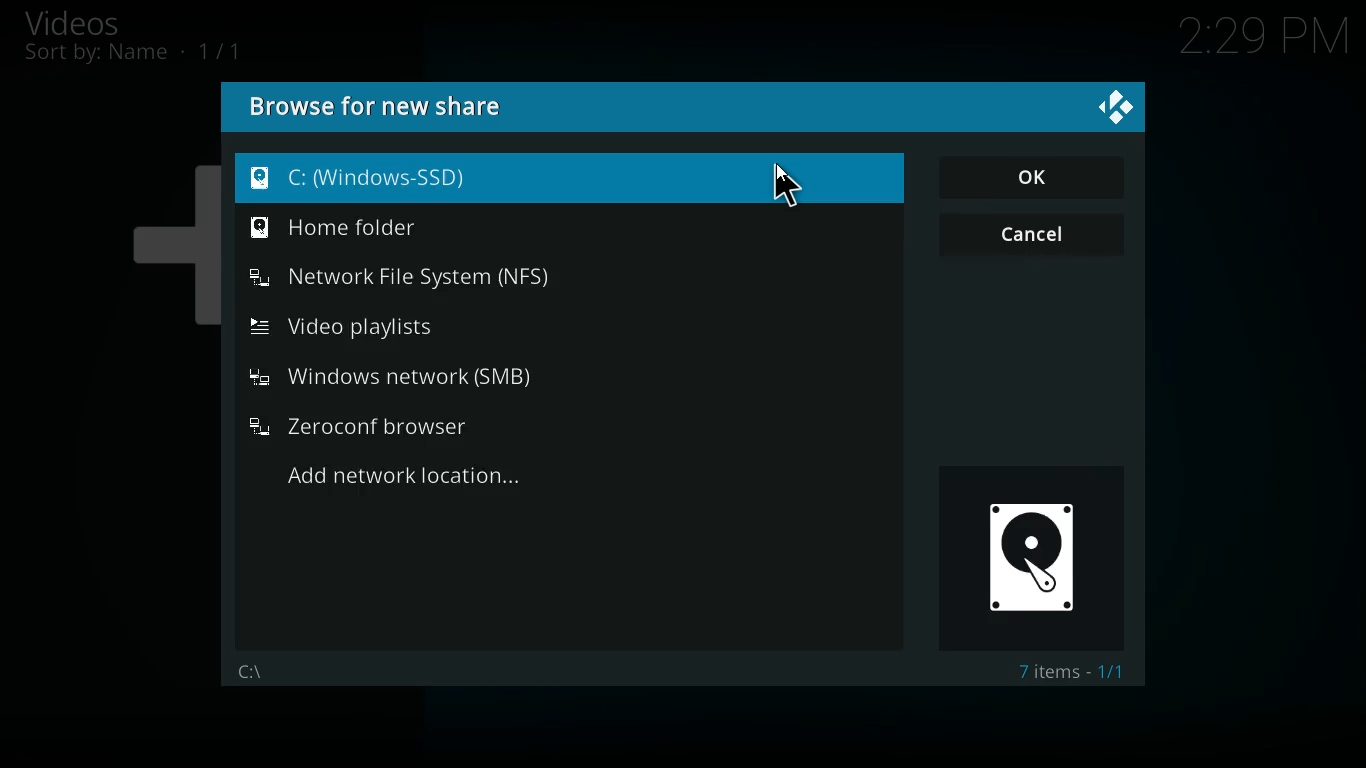 The width and height of the screenshot is (1366, 768). What do you see at coordinates (1033, 176) in the screenshot?
I see `OK` at bounding box center [1033, 176].